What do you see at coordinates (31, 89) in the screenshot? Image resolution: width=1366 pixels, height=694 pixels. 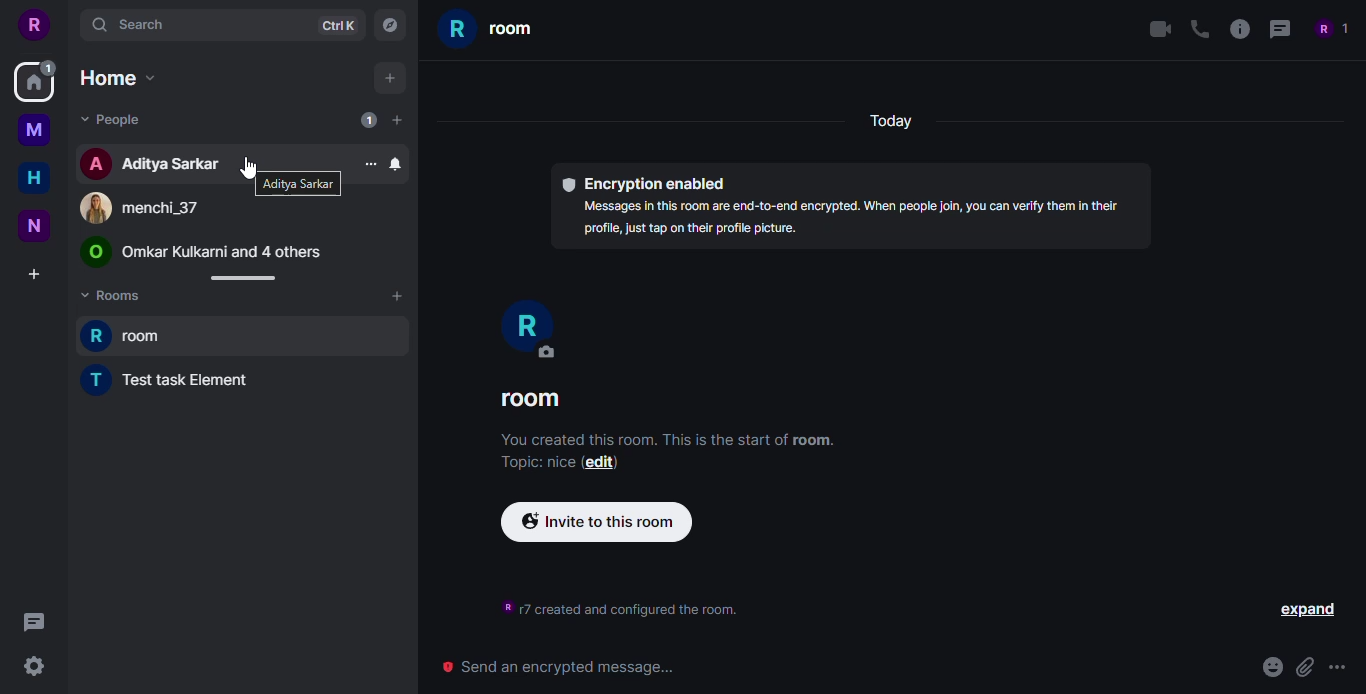 I see `home` at bounding box center [31, 89].